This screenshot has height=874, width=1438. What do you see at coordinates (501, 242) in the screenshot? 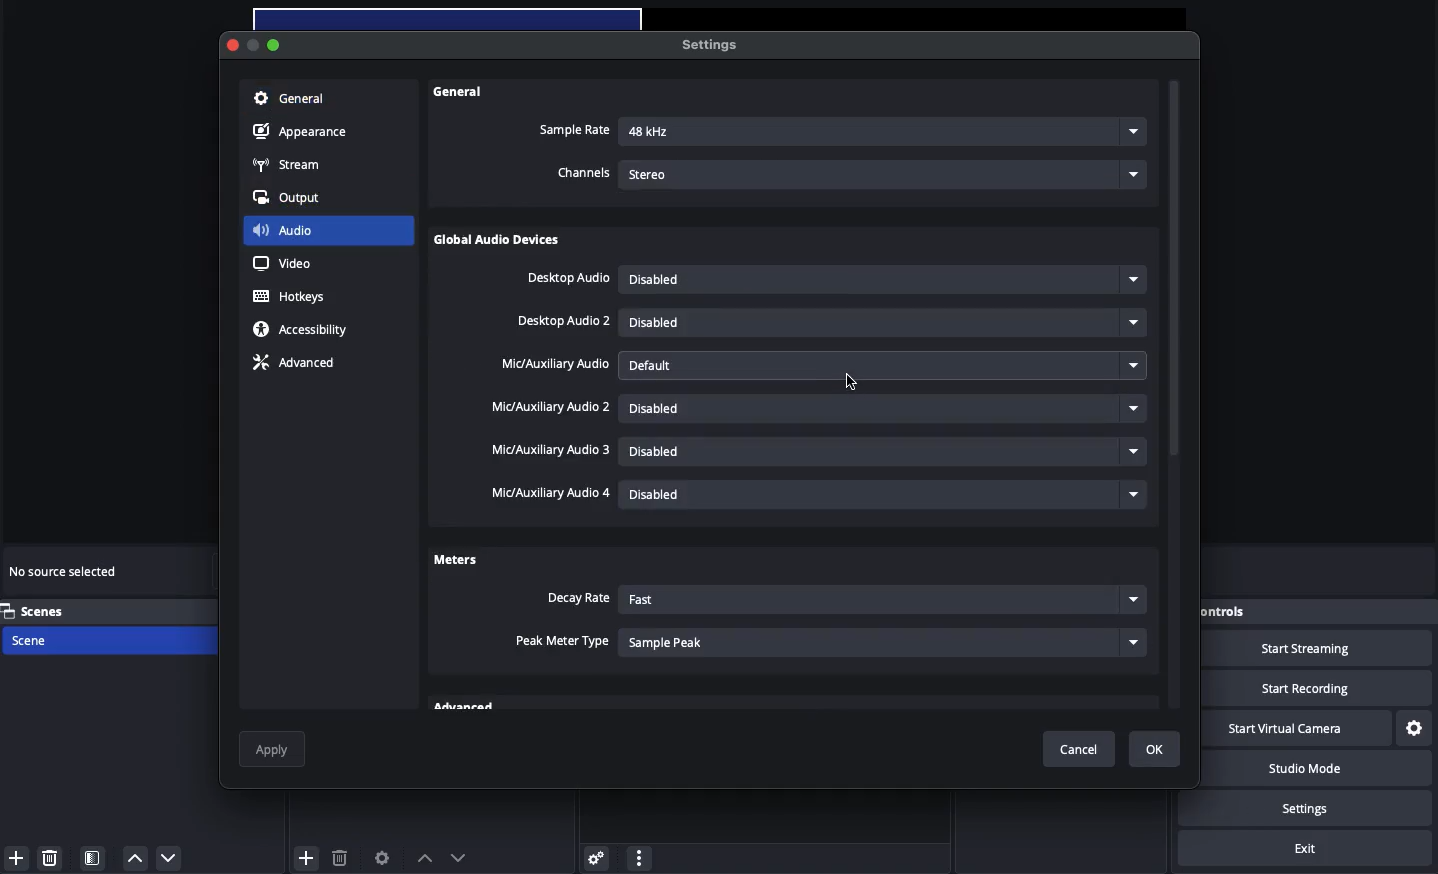
I see `Global audio devices` at bounding box center [501, 242].